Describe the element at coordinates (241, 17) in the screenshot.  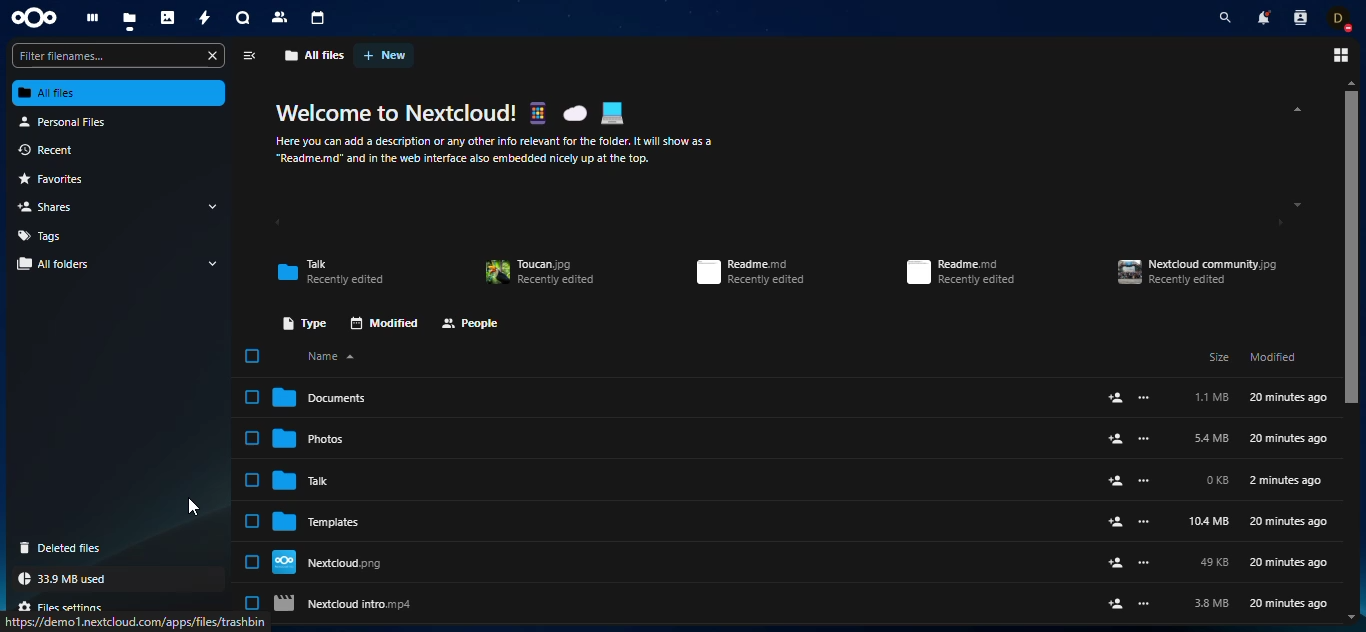
I see `Messages` at that location.